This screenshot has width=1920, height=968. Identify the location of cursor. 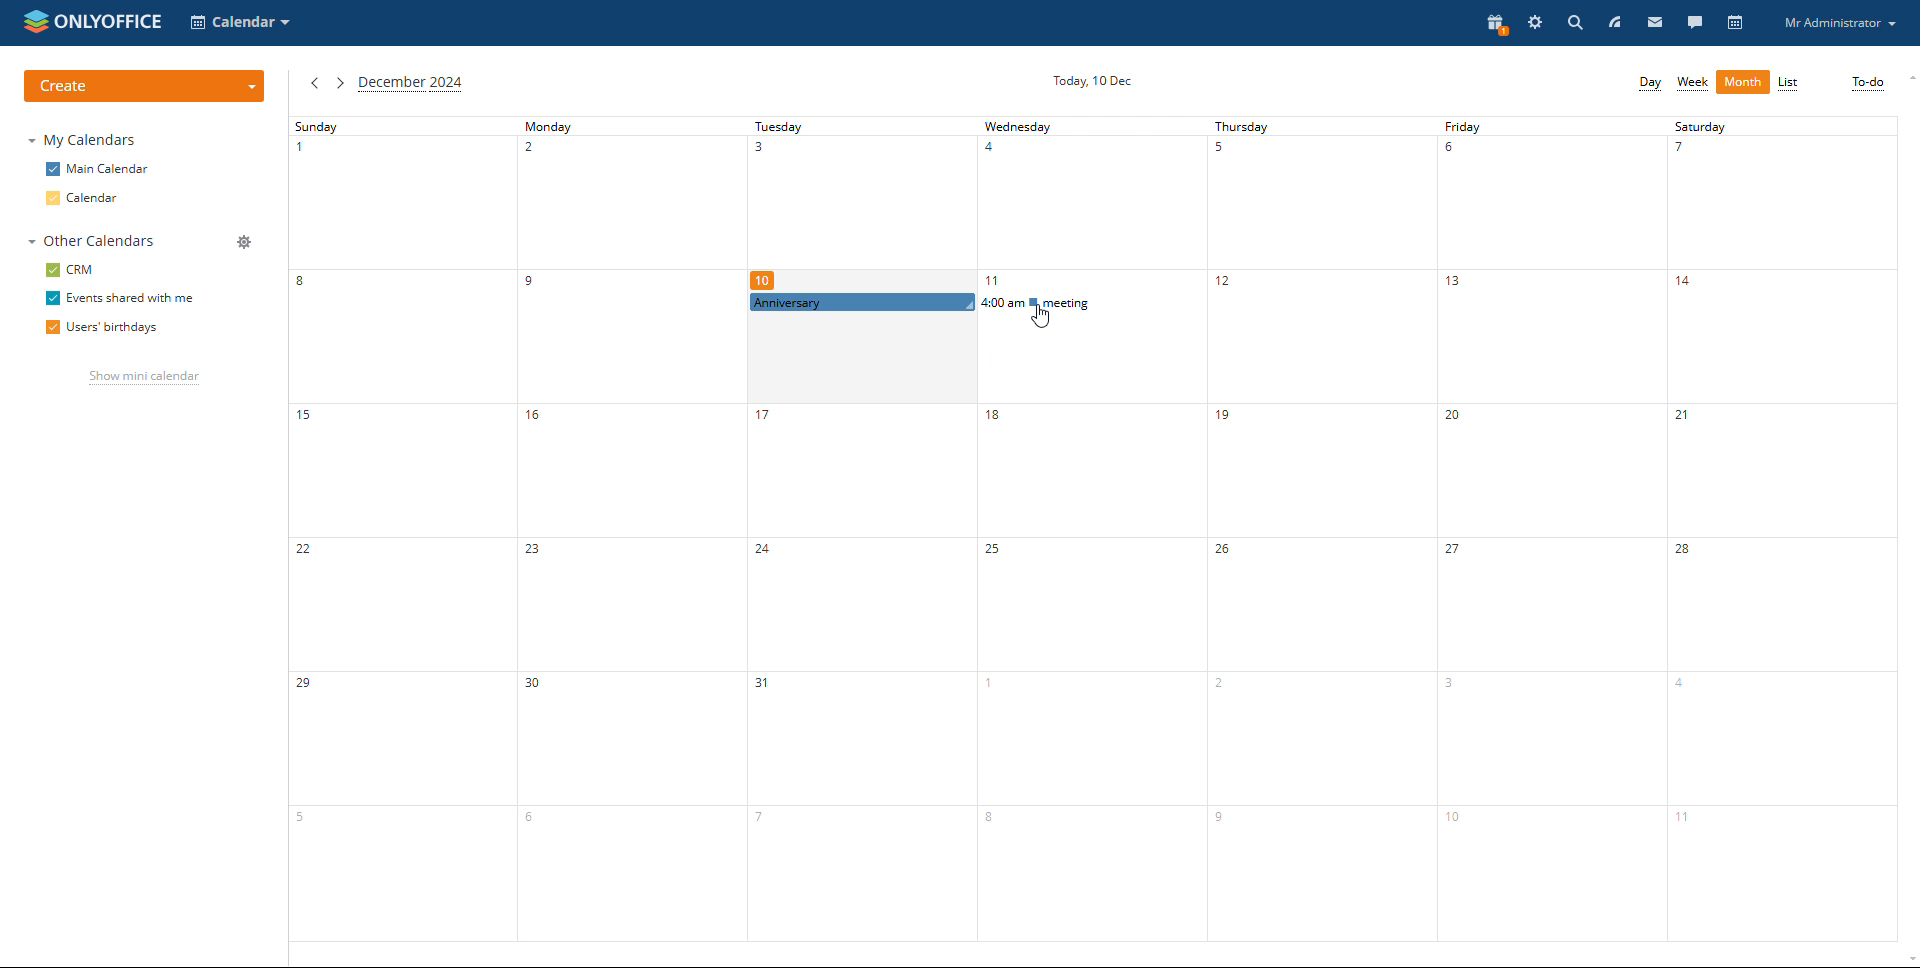
(1041, 317).